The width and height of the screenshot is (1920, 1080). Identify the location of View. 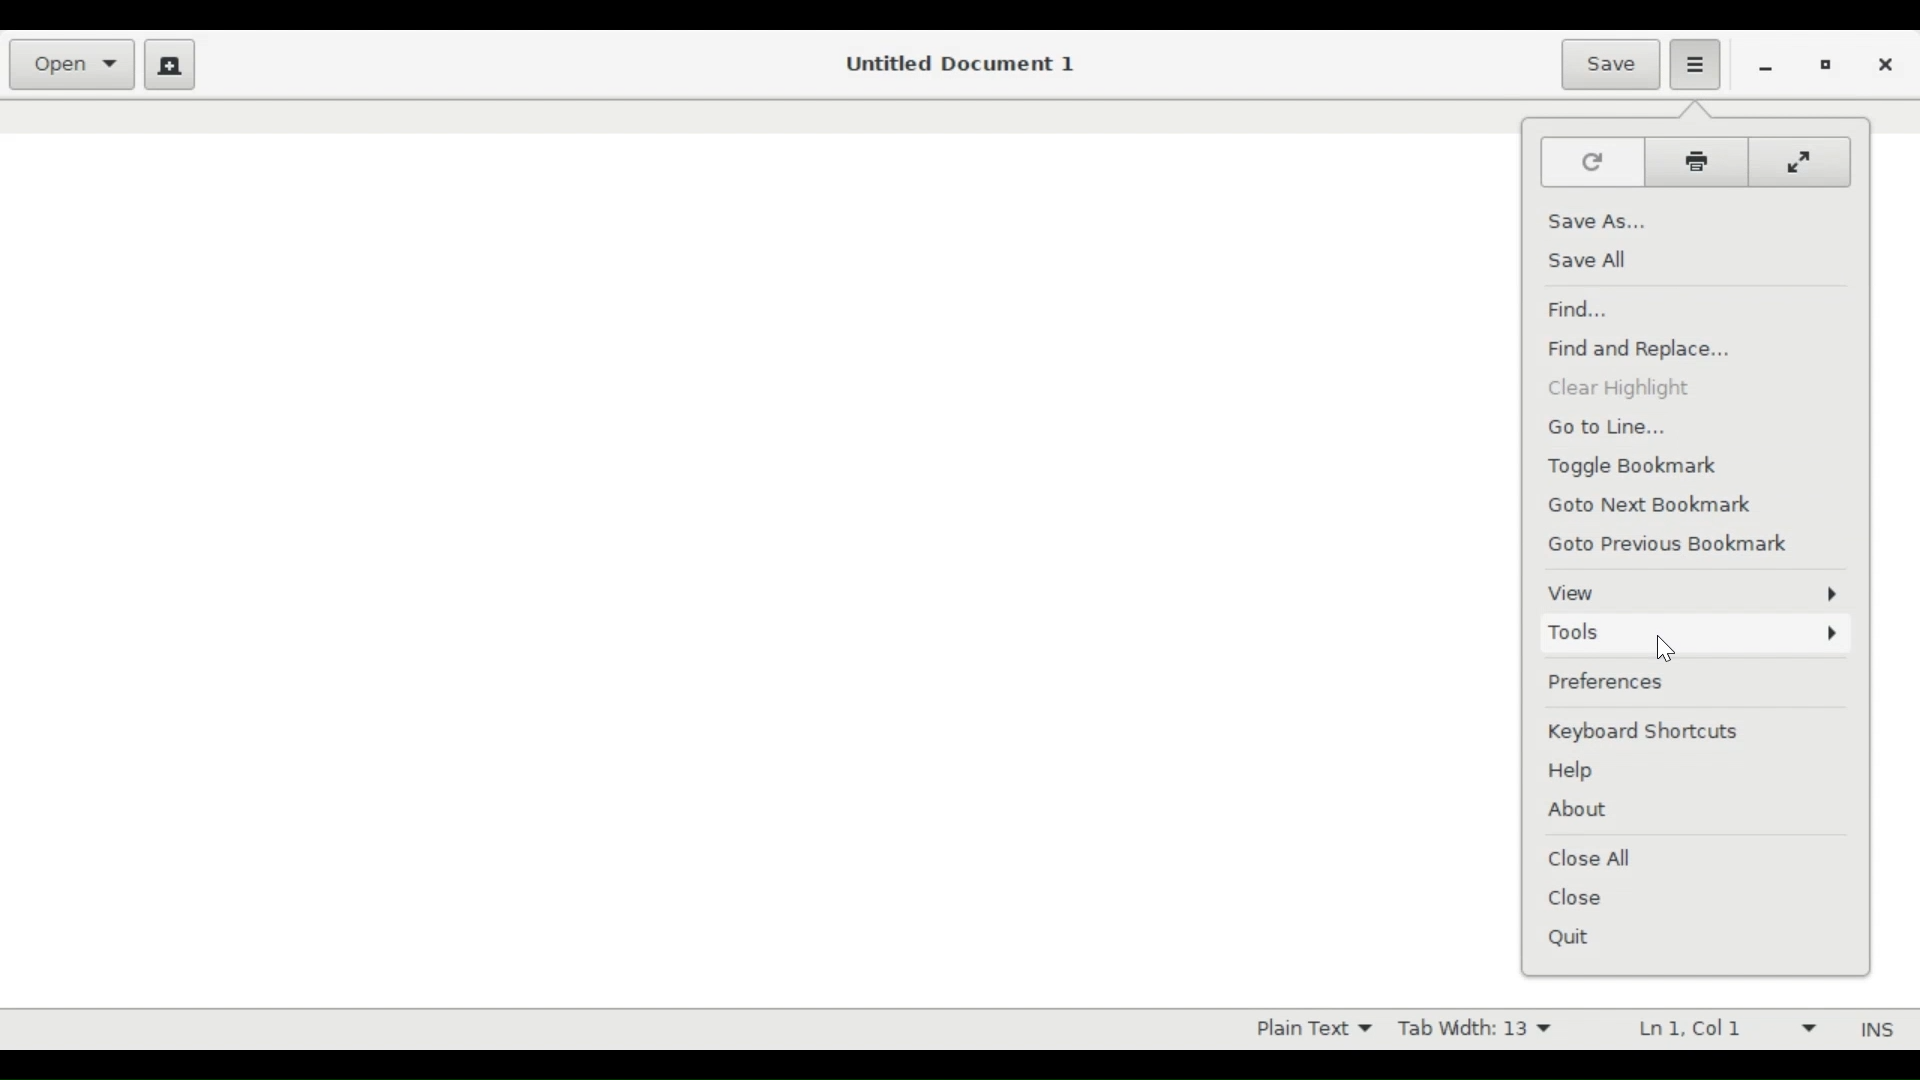
(1690, 592).